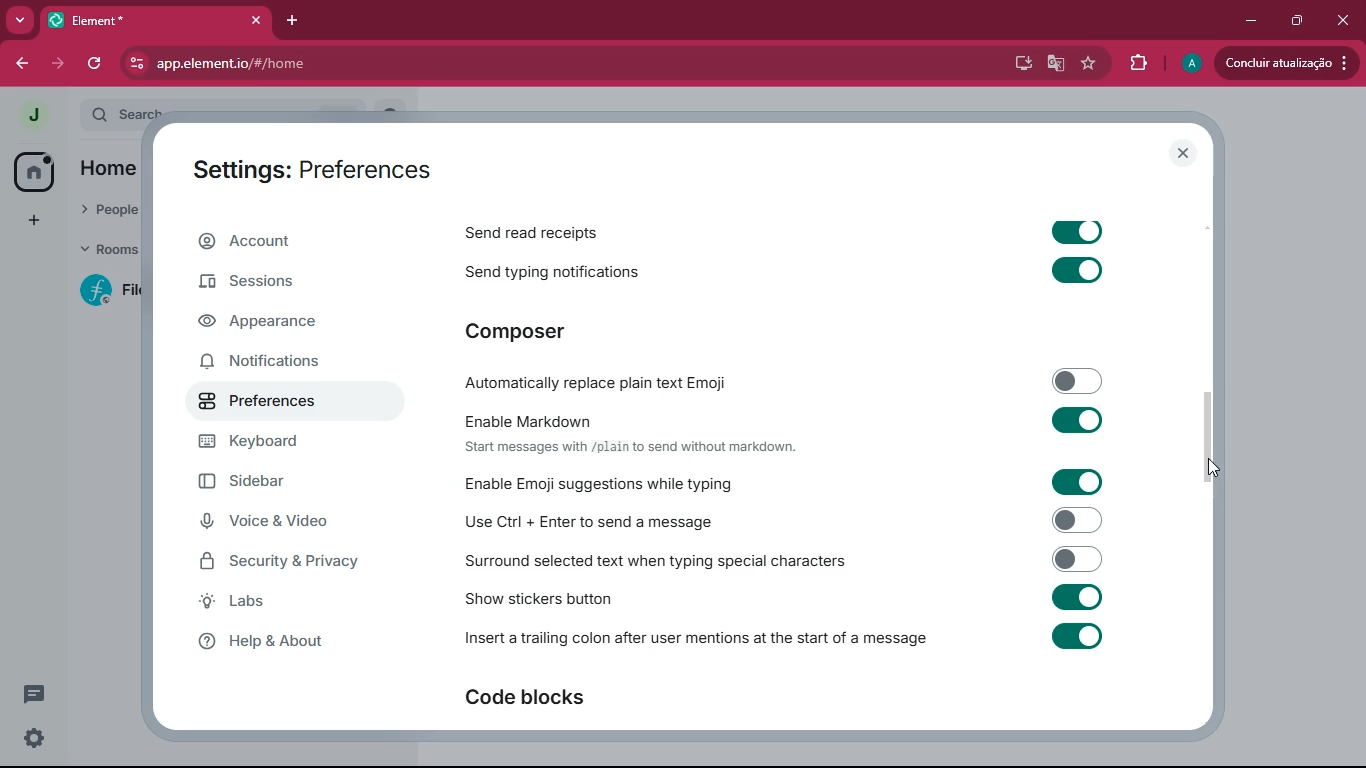 The image size is (1366, 768). Describe the element at coordinates (1246, 21) in the screenshot. I see `minimize` at that location.